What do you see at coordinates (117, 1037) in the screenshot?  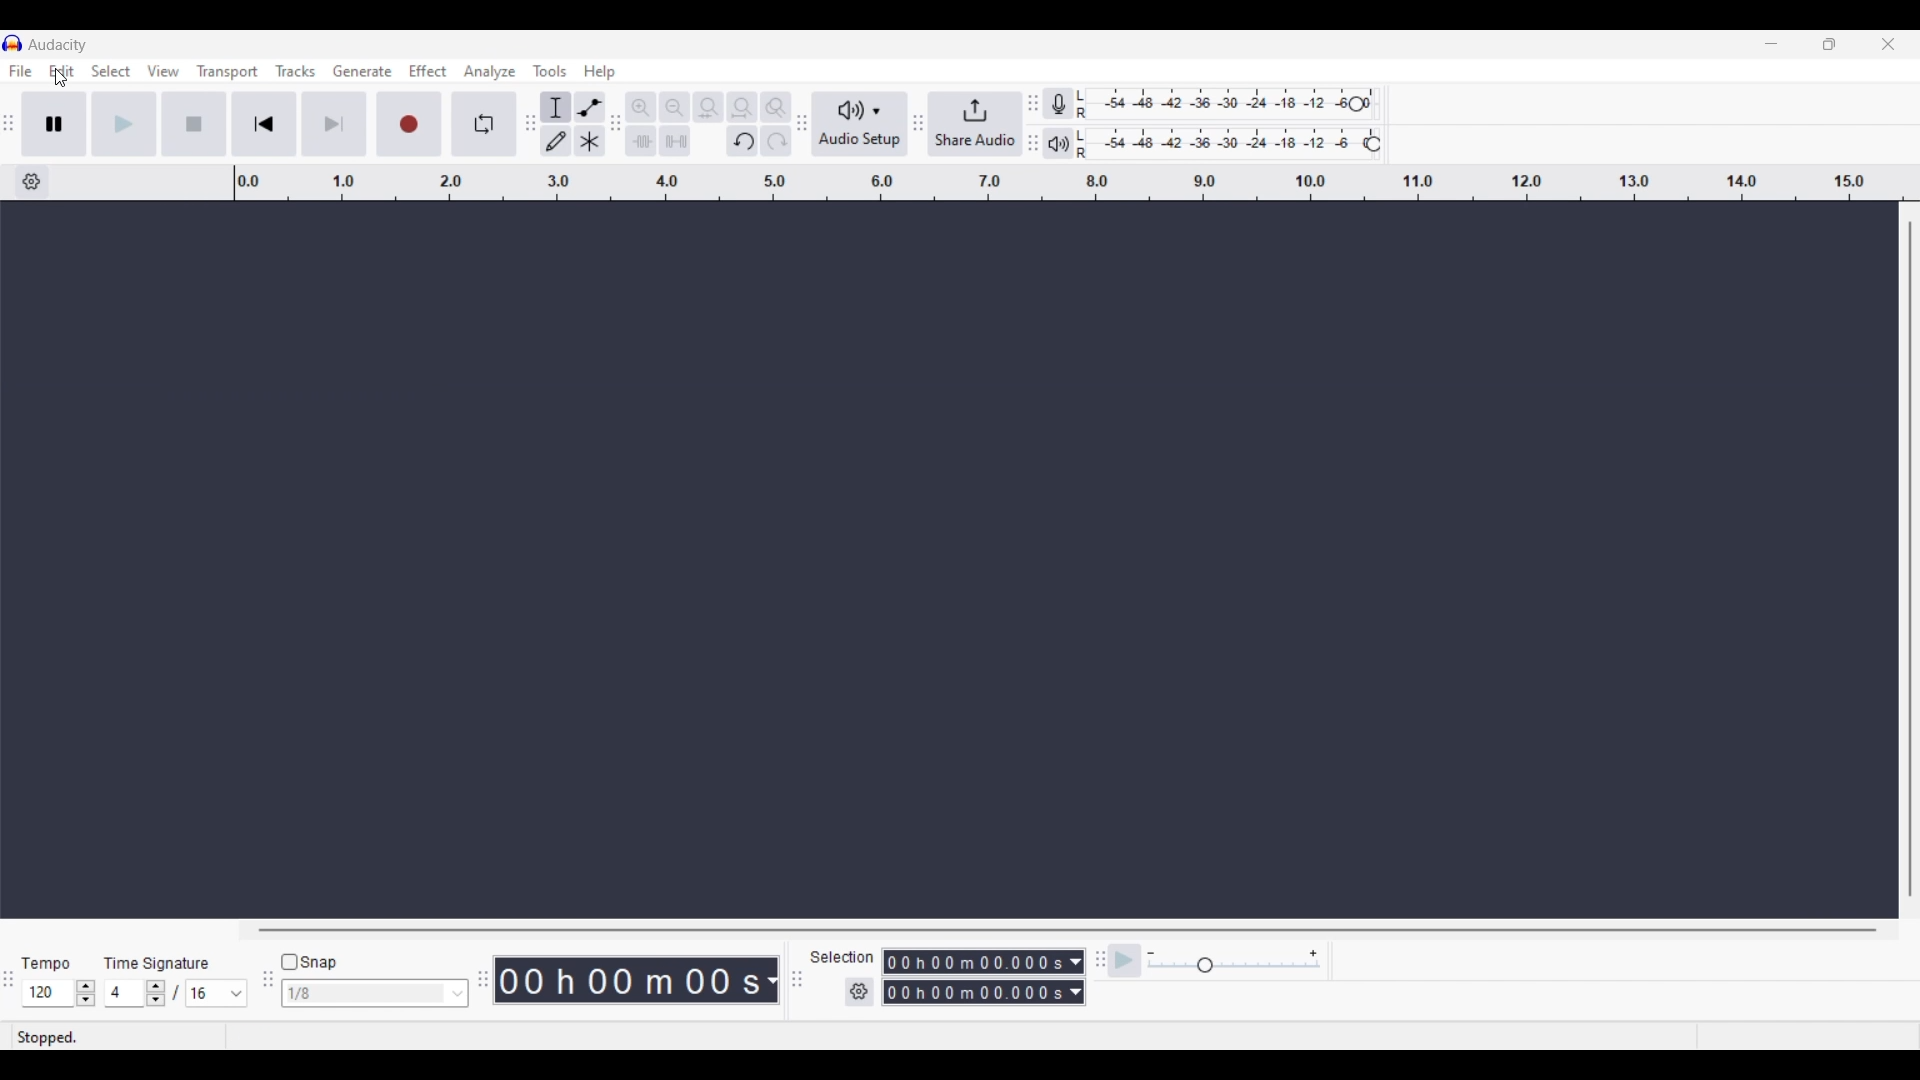 I see `Status of recording` at bounding box center [117, 1037].